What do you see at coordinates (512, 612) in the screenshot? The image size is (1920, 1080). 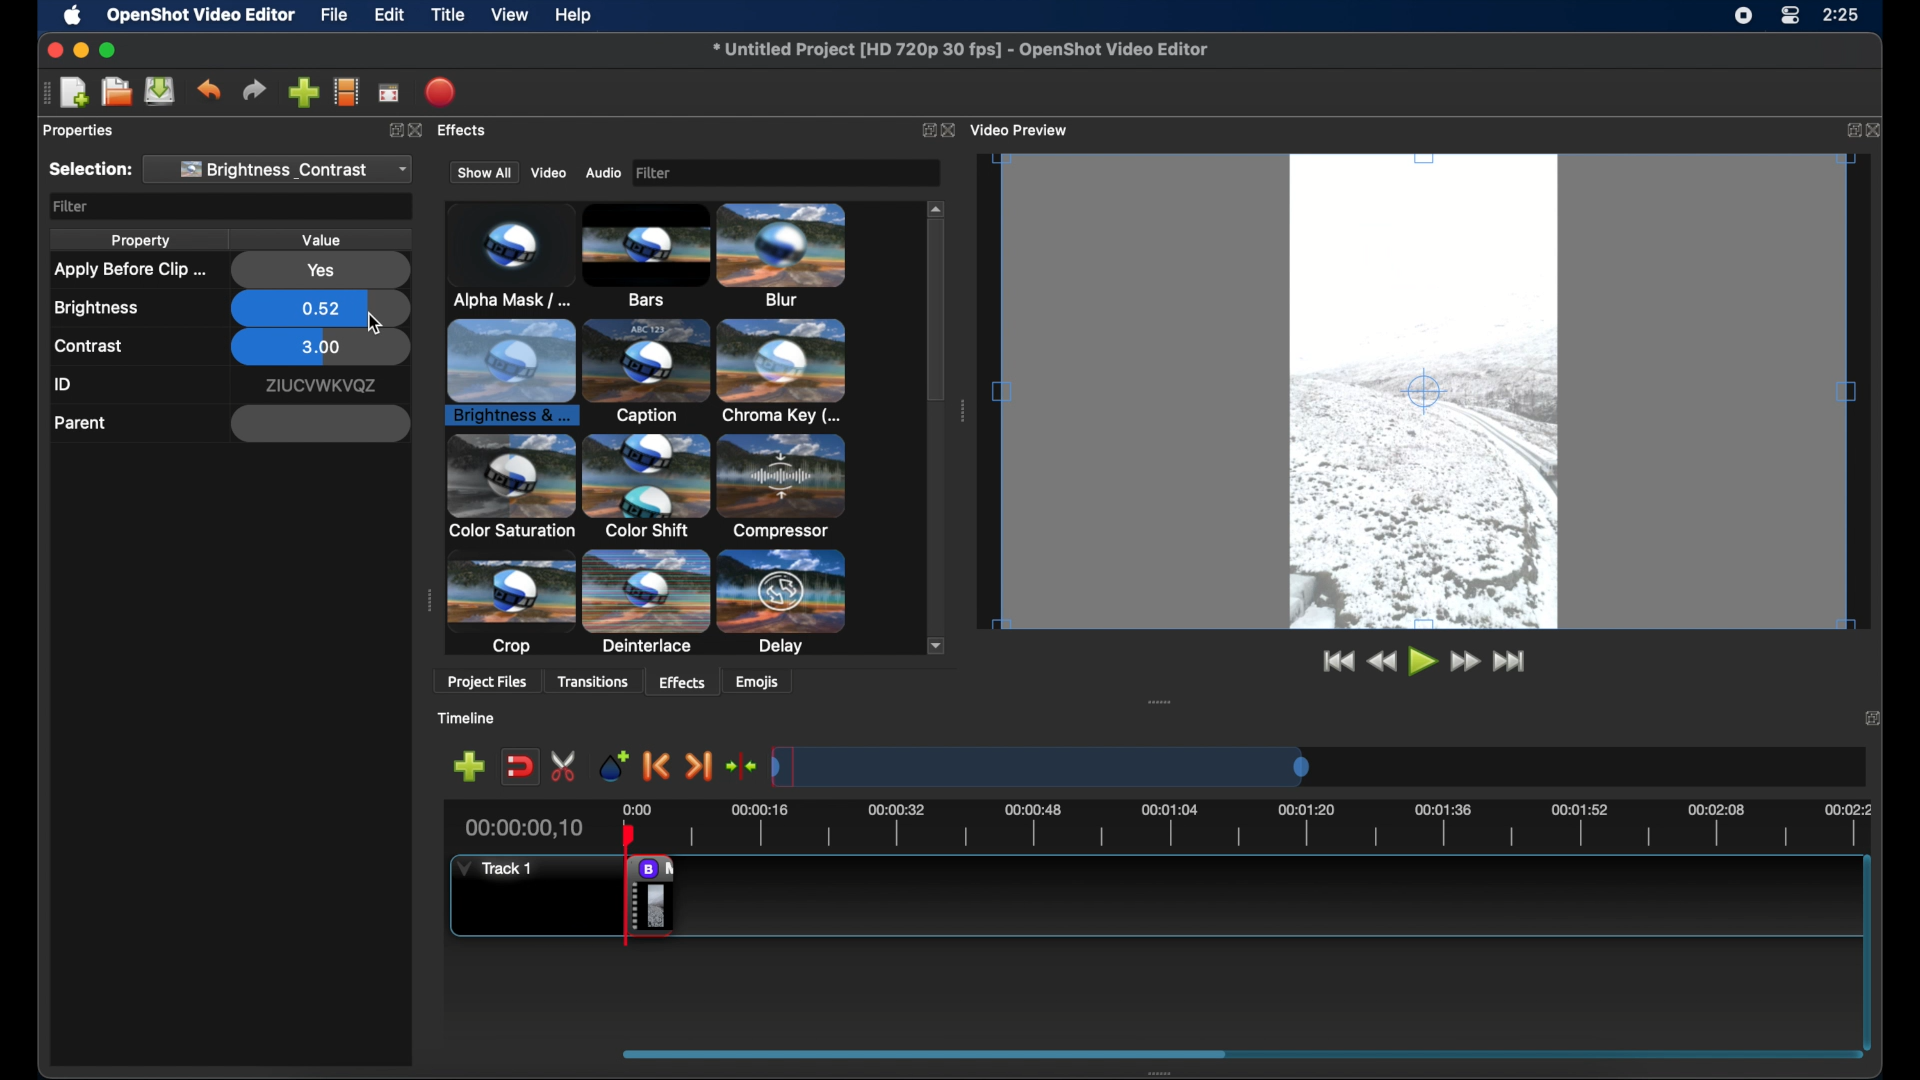 I see `echo` at bounding box center [512, 612].